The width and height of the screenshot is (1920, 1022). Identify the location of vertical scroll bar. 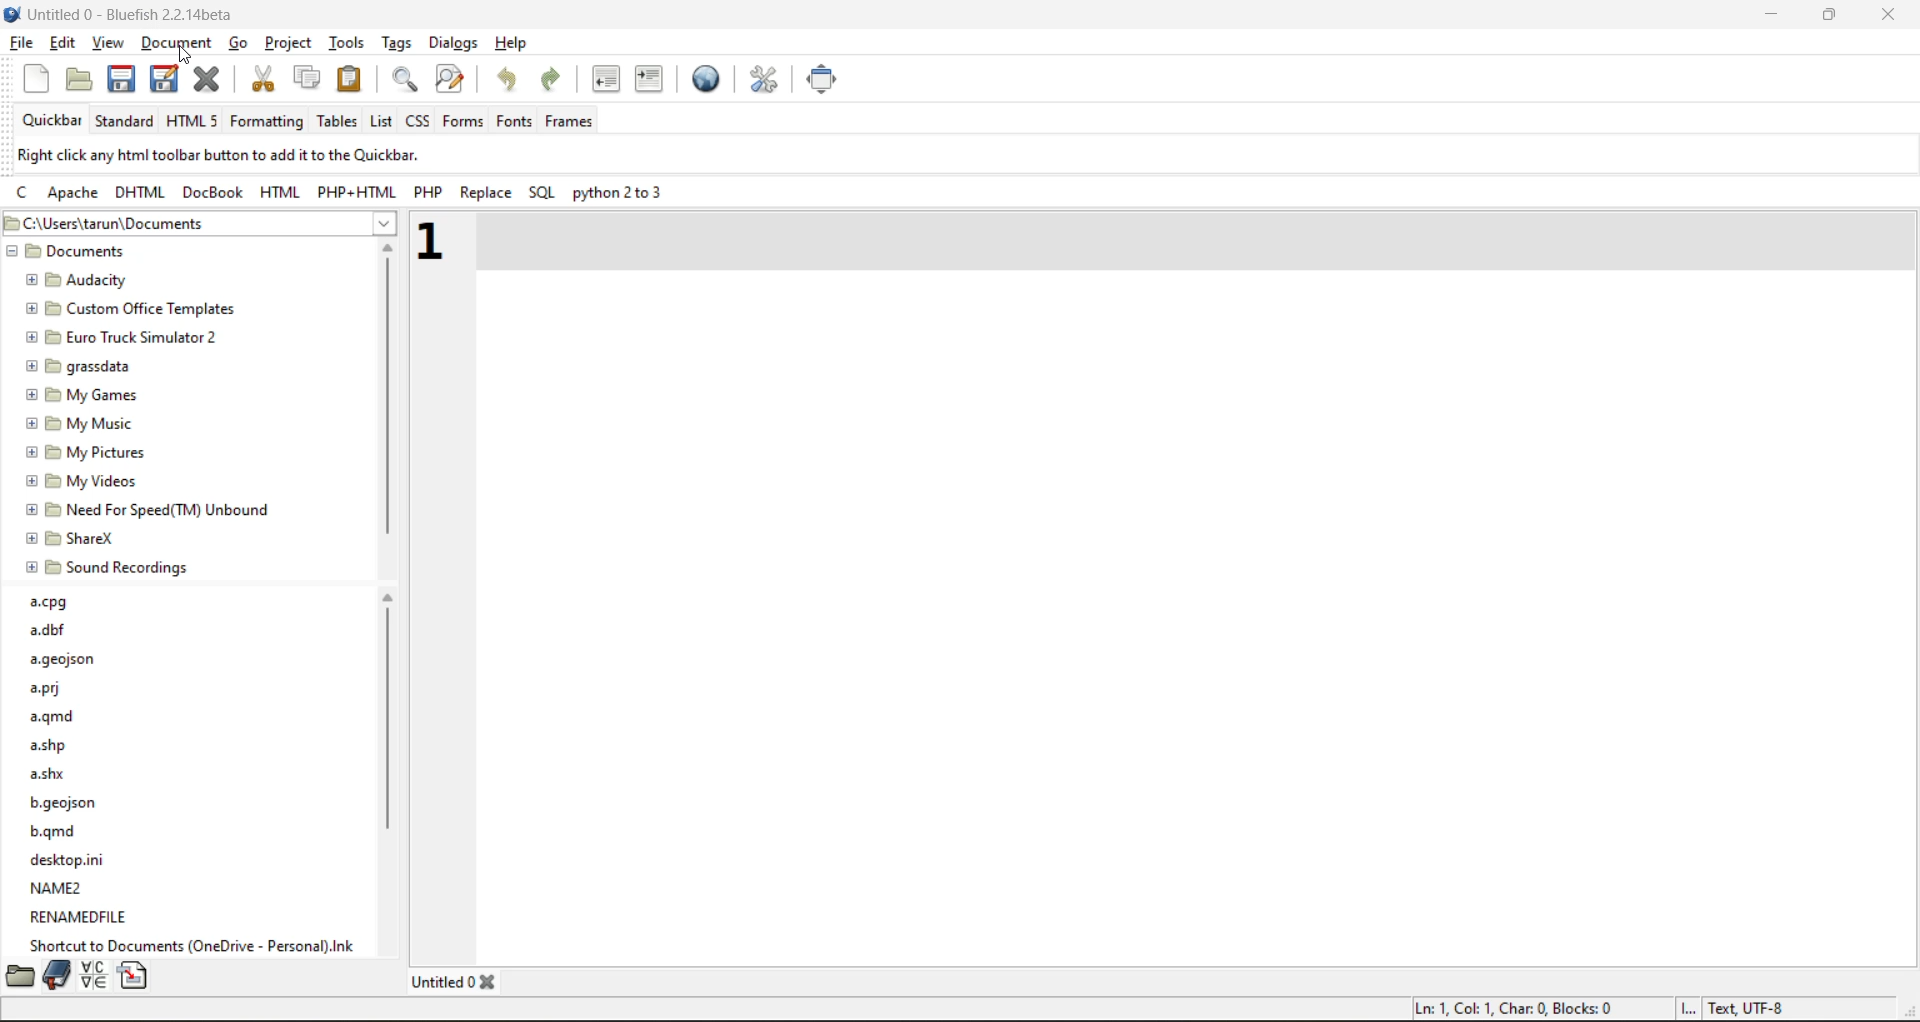
(388, 794).